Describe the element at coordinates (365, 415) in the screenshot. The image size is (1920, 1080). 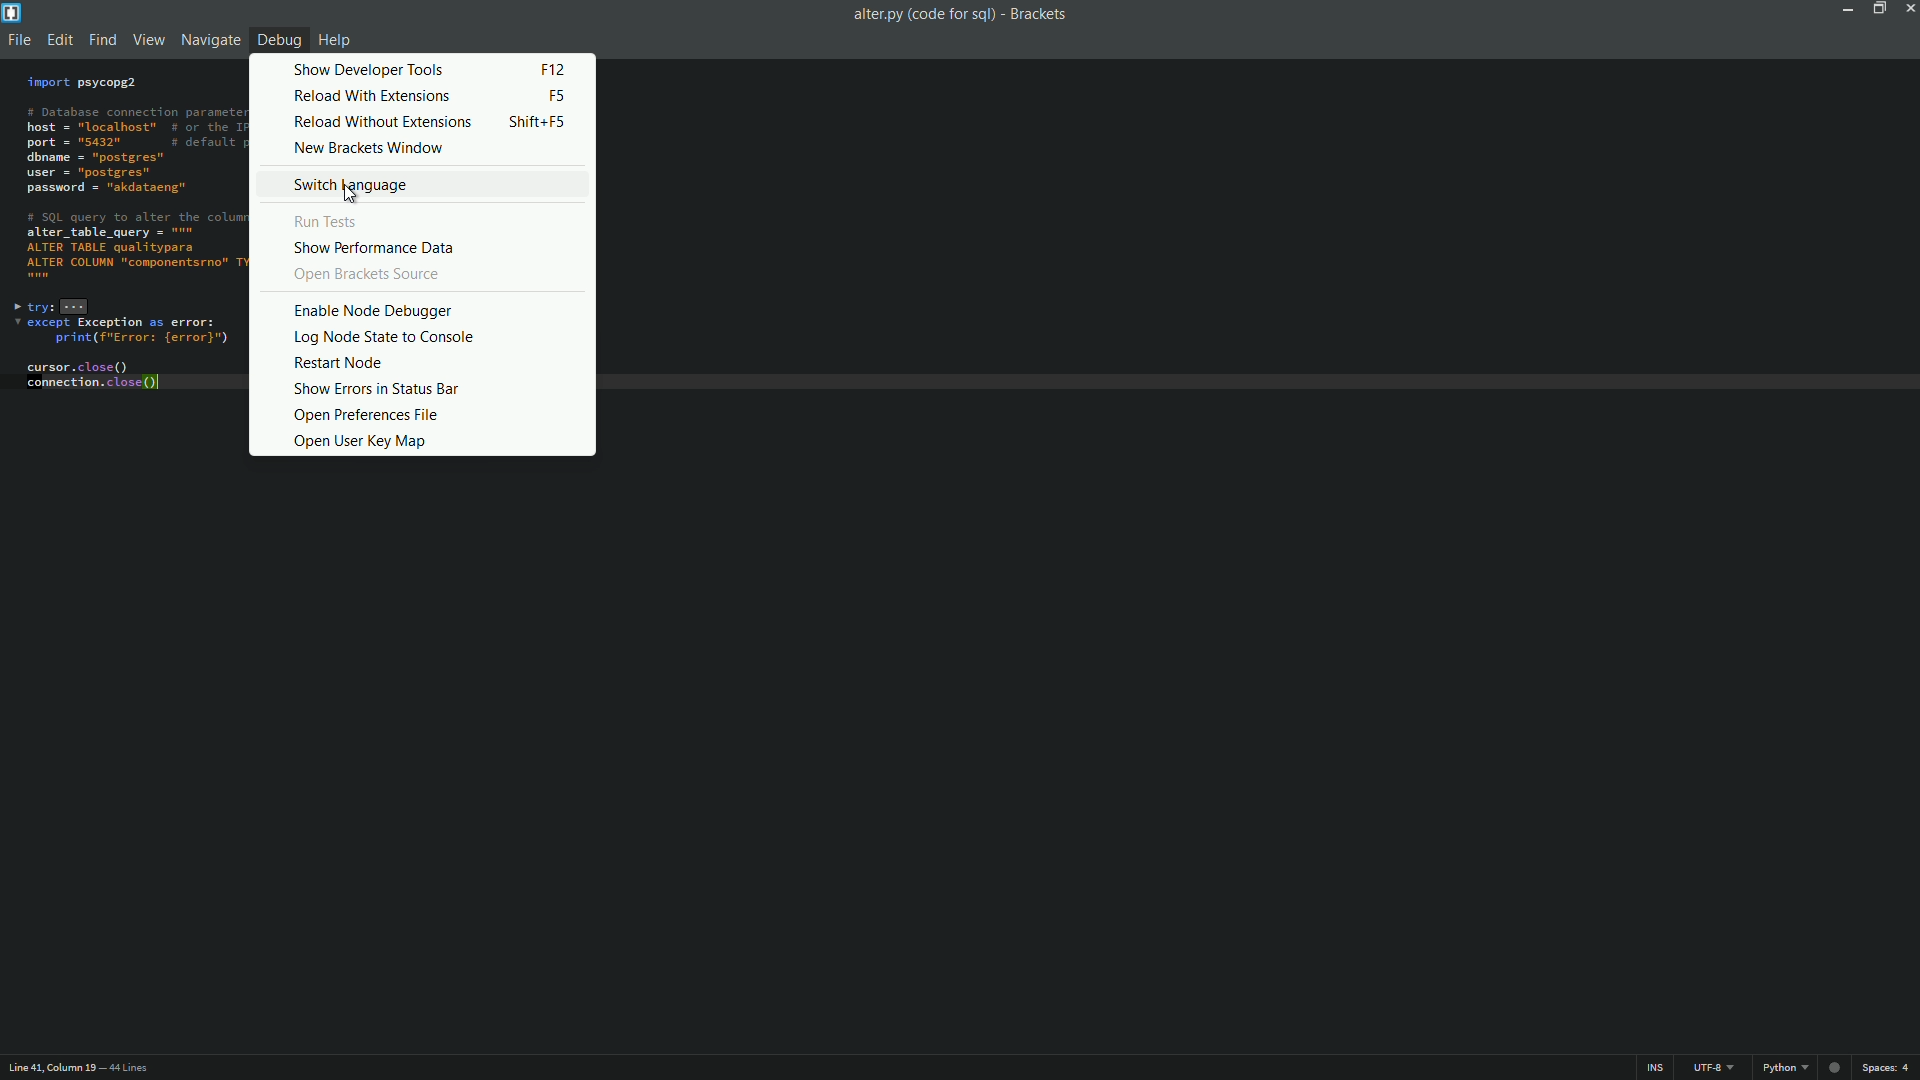
I see `Open preferences file` at that location.